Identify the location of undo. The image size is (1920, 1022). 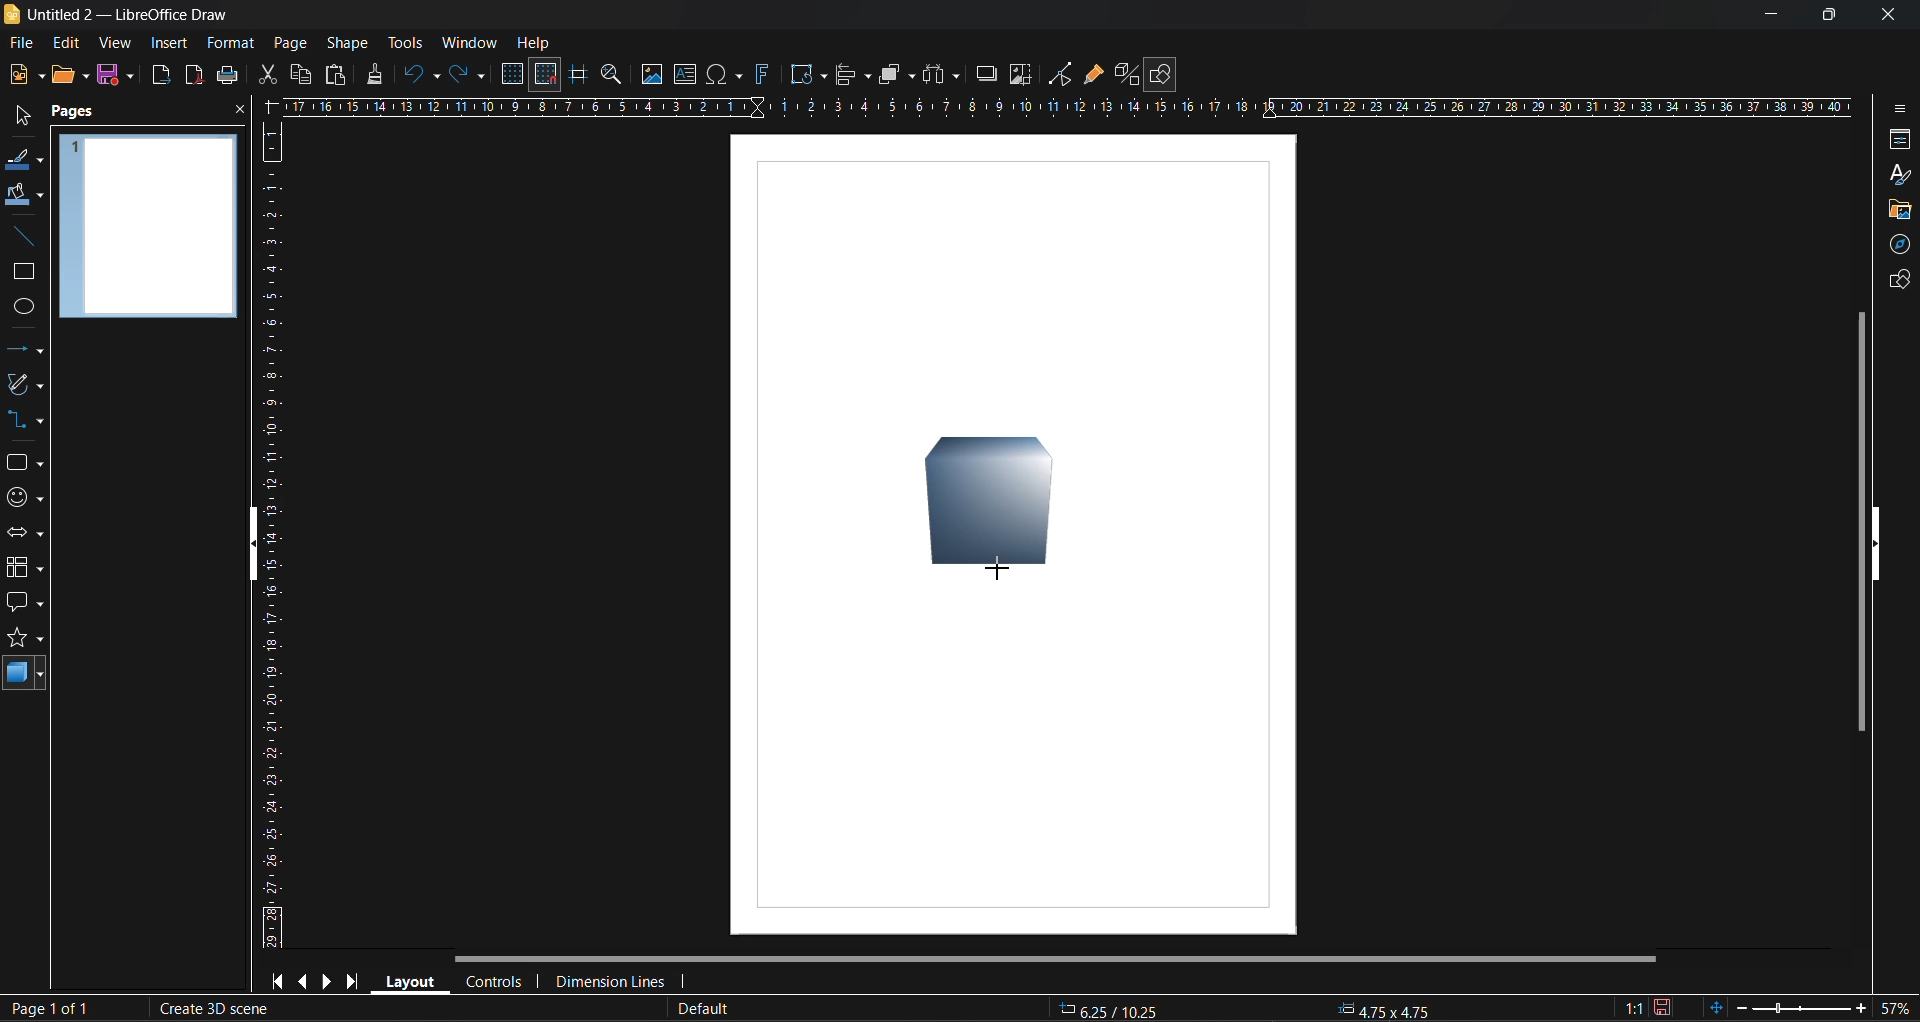
(423, 75).